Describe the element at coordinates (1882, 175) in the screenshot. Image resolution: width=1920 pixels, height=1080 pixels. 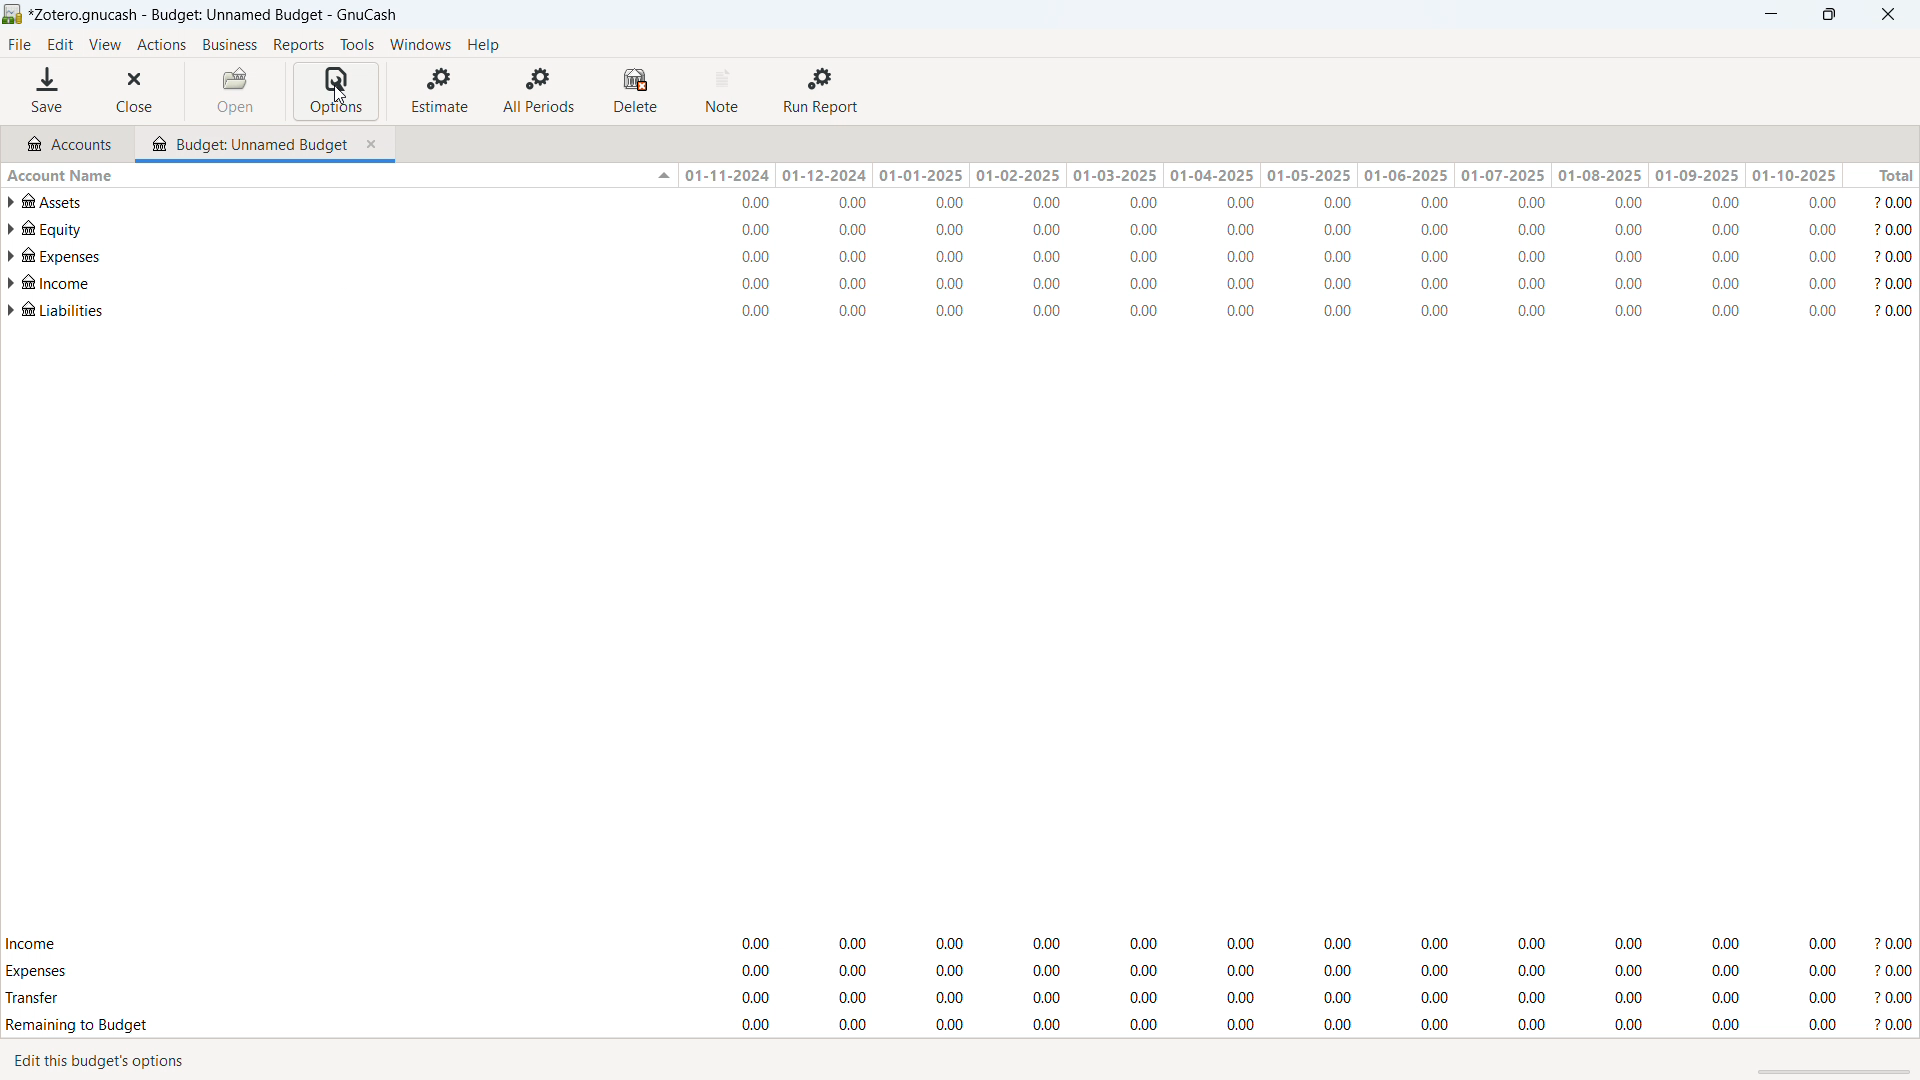
I see `total` at that location.